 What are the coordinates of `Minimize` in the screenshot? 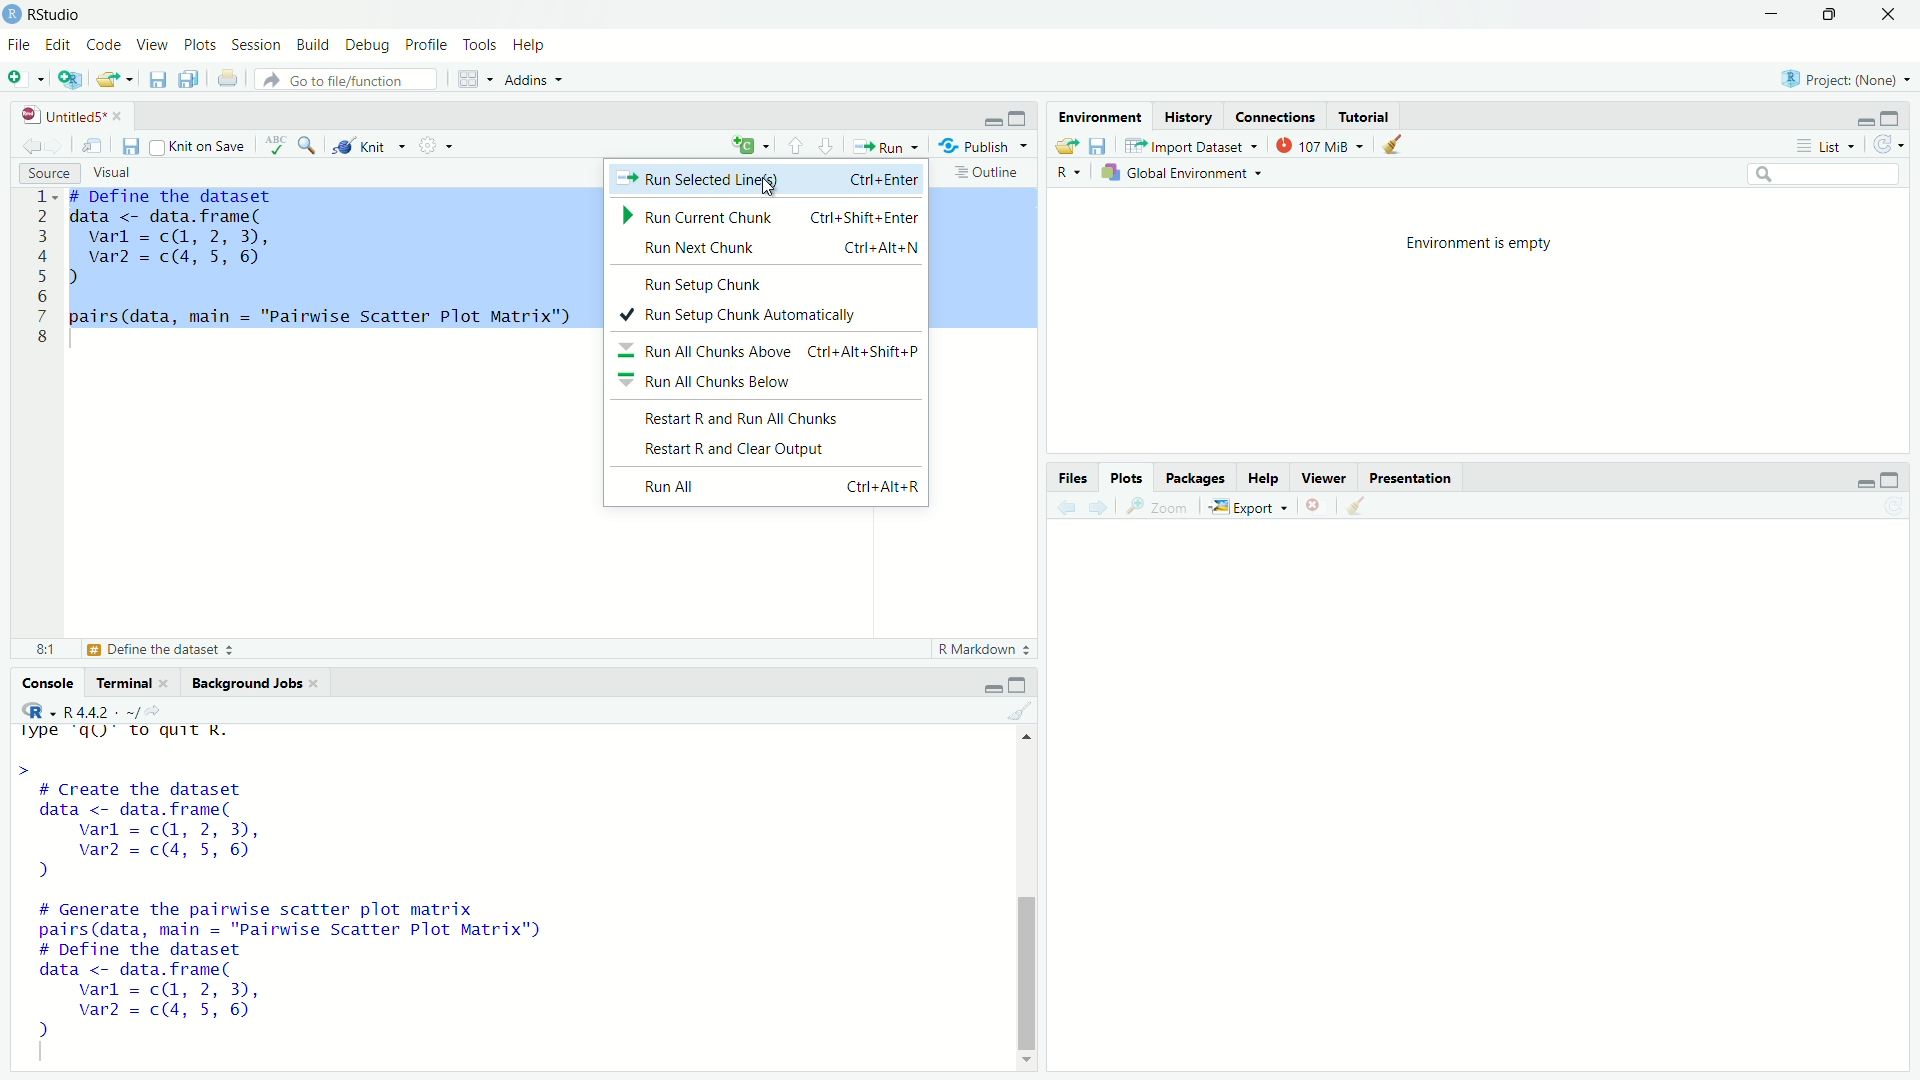 It's located at (1772, 12).